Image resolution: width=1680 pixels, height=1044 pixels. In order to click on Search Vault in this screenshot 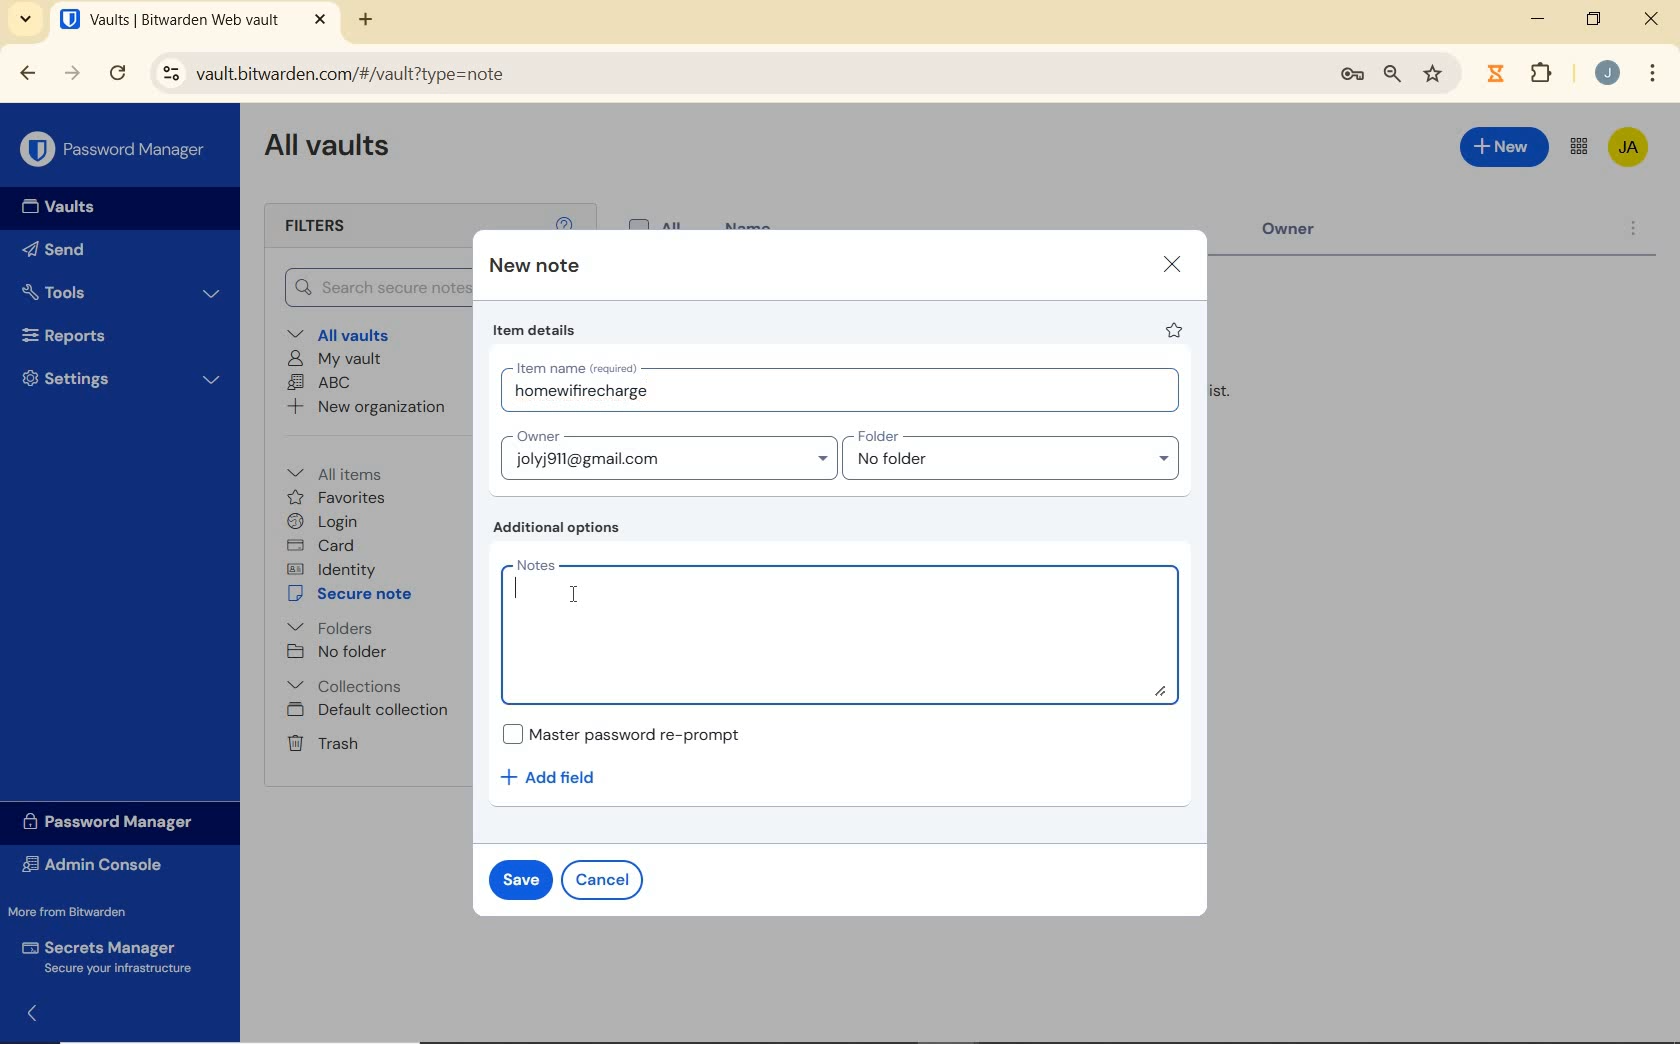, I will do `click(368, 289)`.